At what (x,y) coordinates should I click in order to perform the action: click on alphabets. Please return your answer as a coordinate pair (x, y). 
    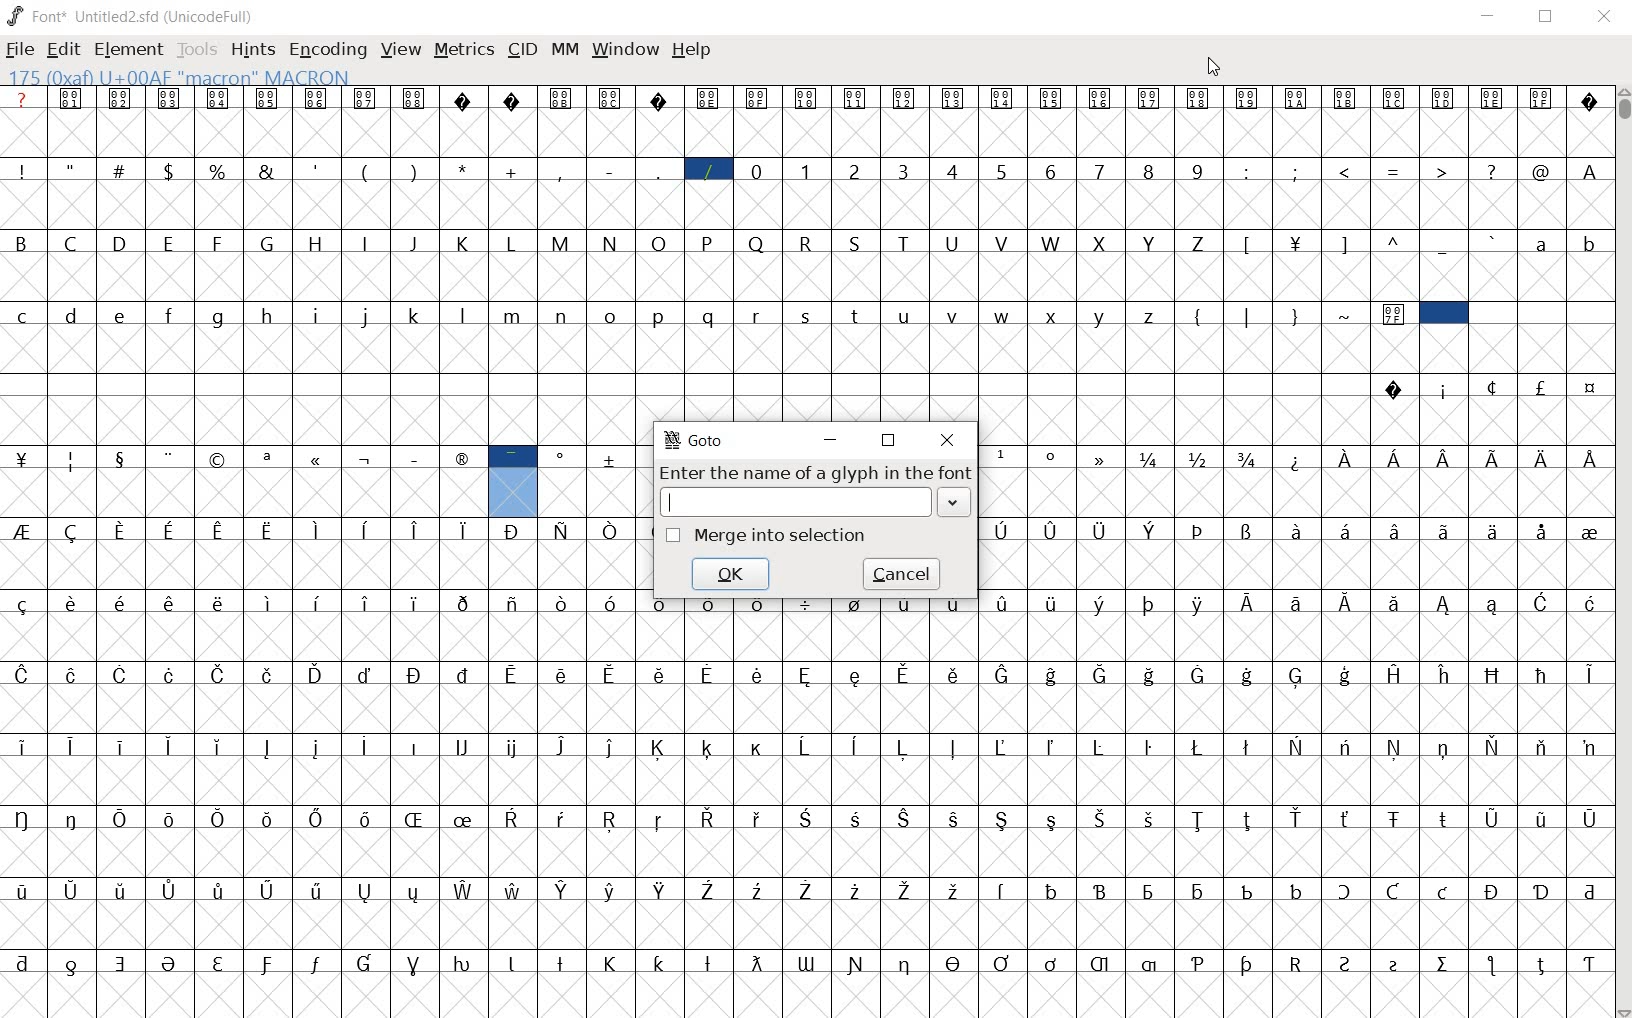
    Looking at the image, I should click on (610, 265).